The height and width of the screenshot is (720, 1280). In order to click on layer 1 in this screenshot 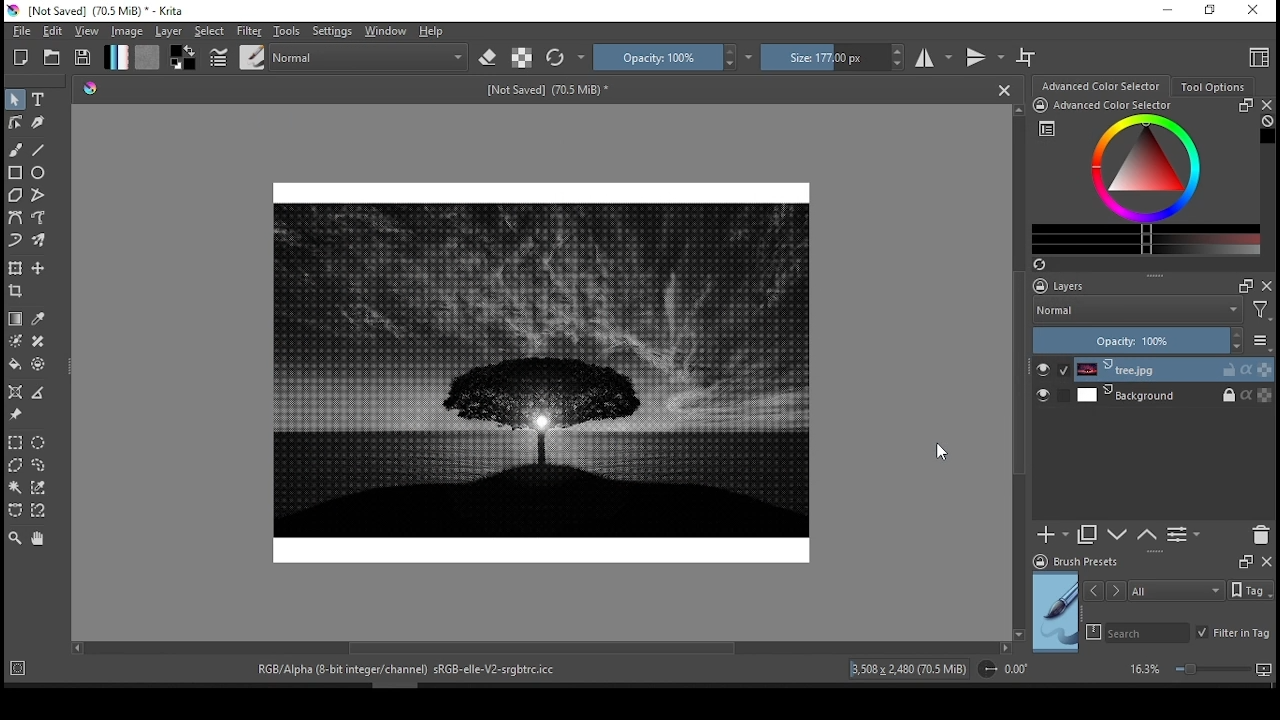, I will do `click(1172, 369)`.